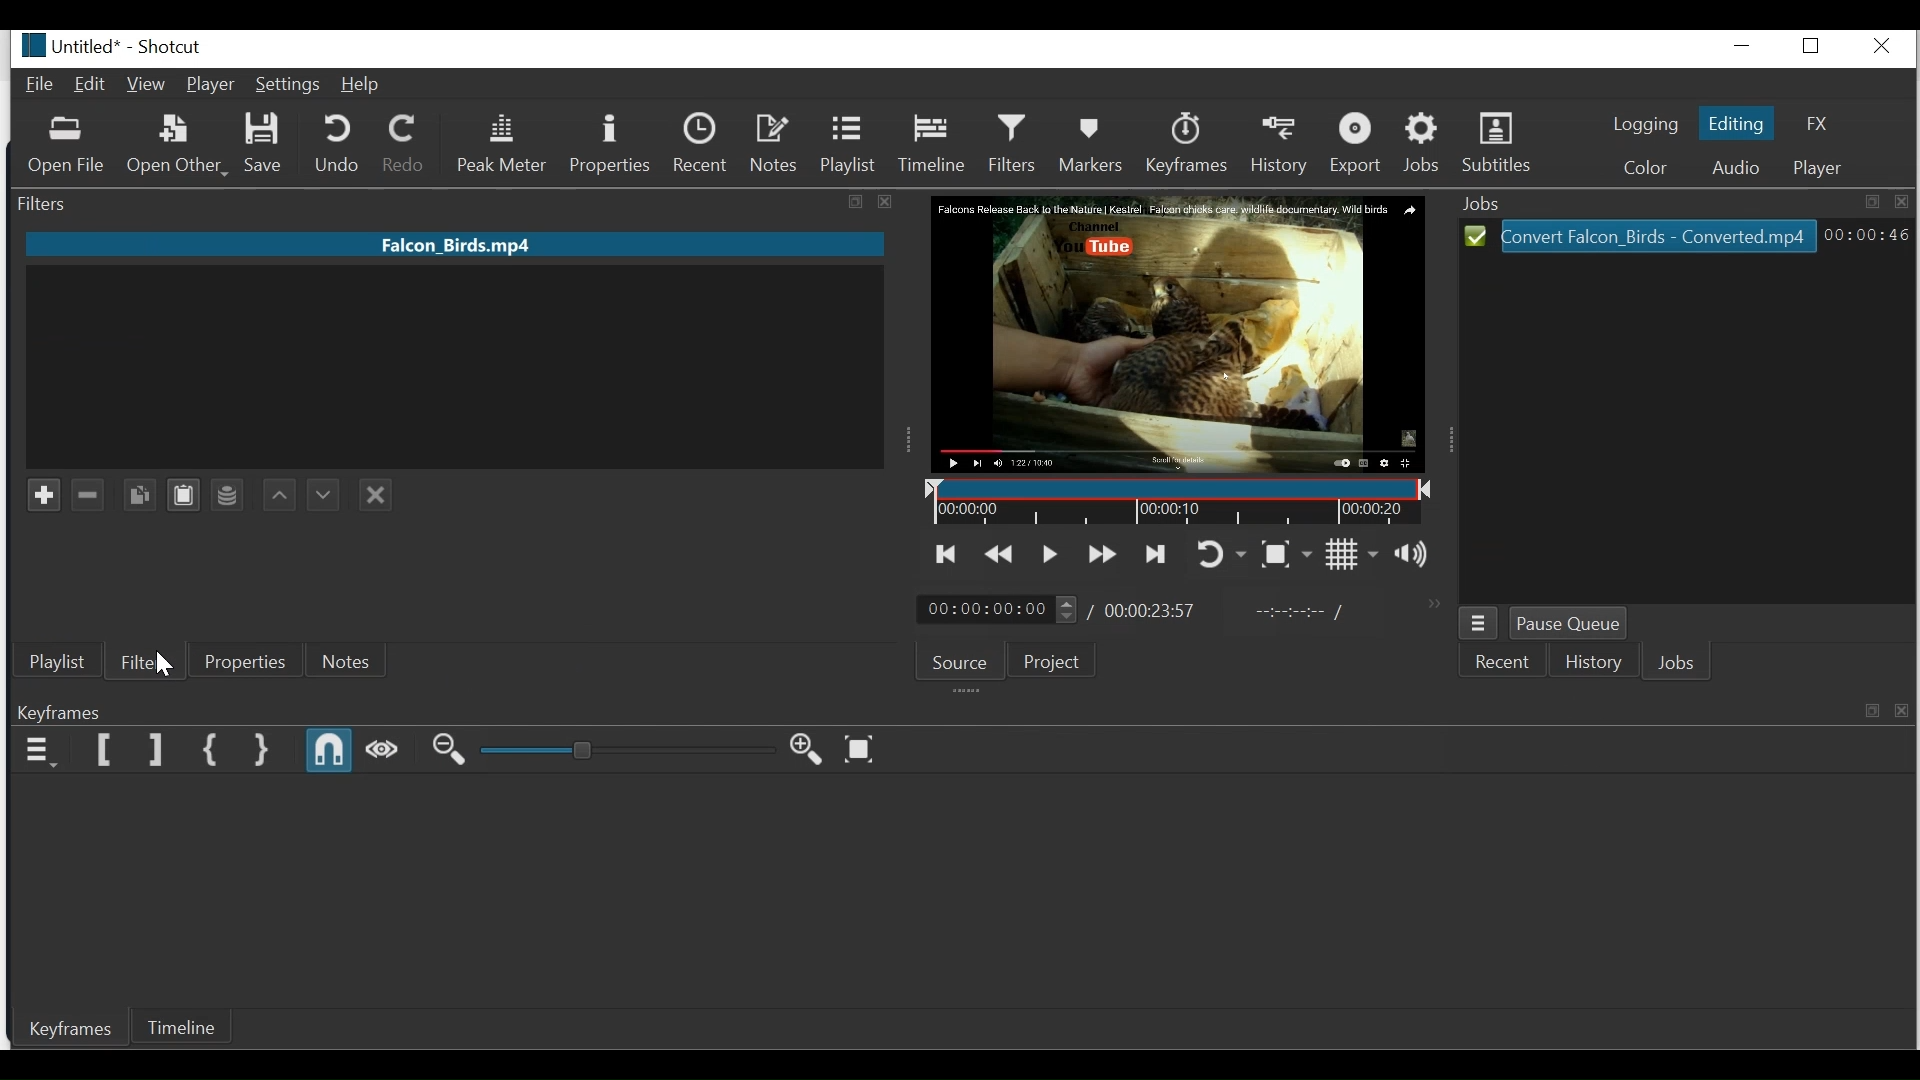 This screenshot has height=1080, width=1920. Describe the element at coordinates (994, 610) in the screenshot. I see `00:00:00:00(Current position)` at that location.